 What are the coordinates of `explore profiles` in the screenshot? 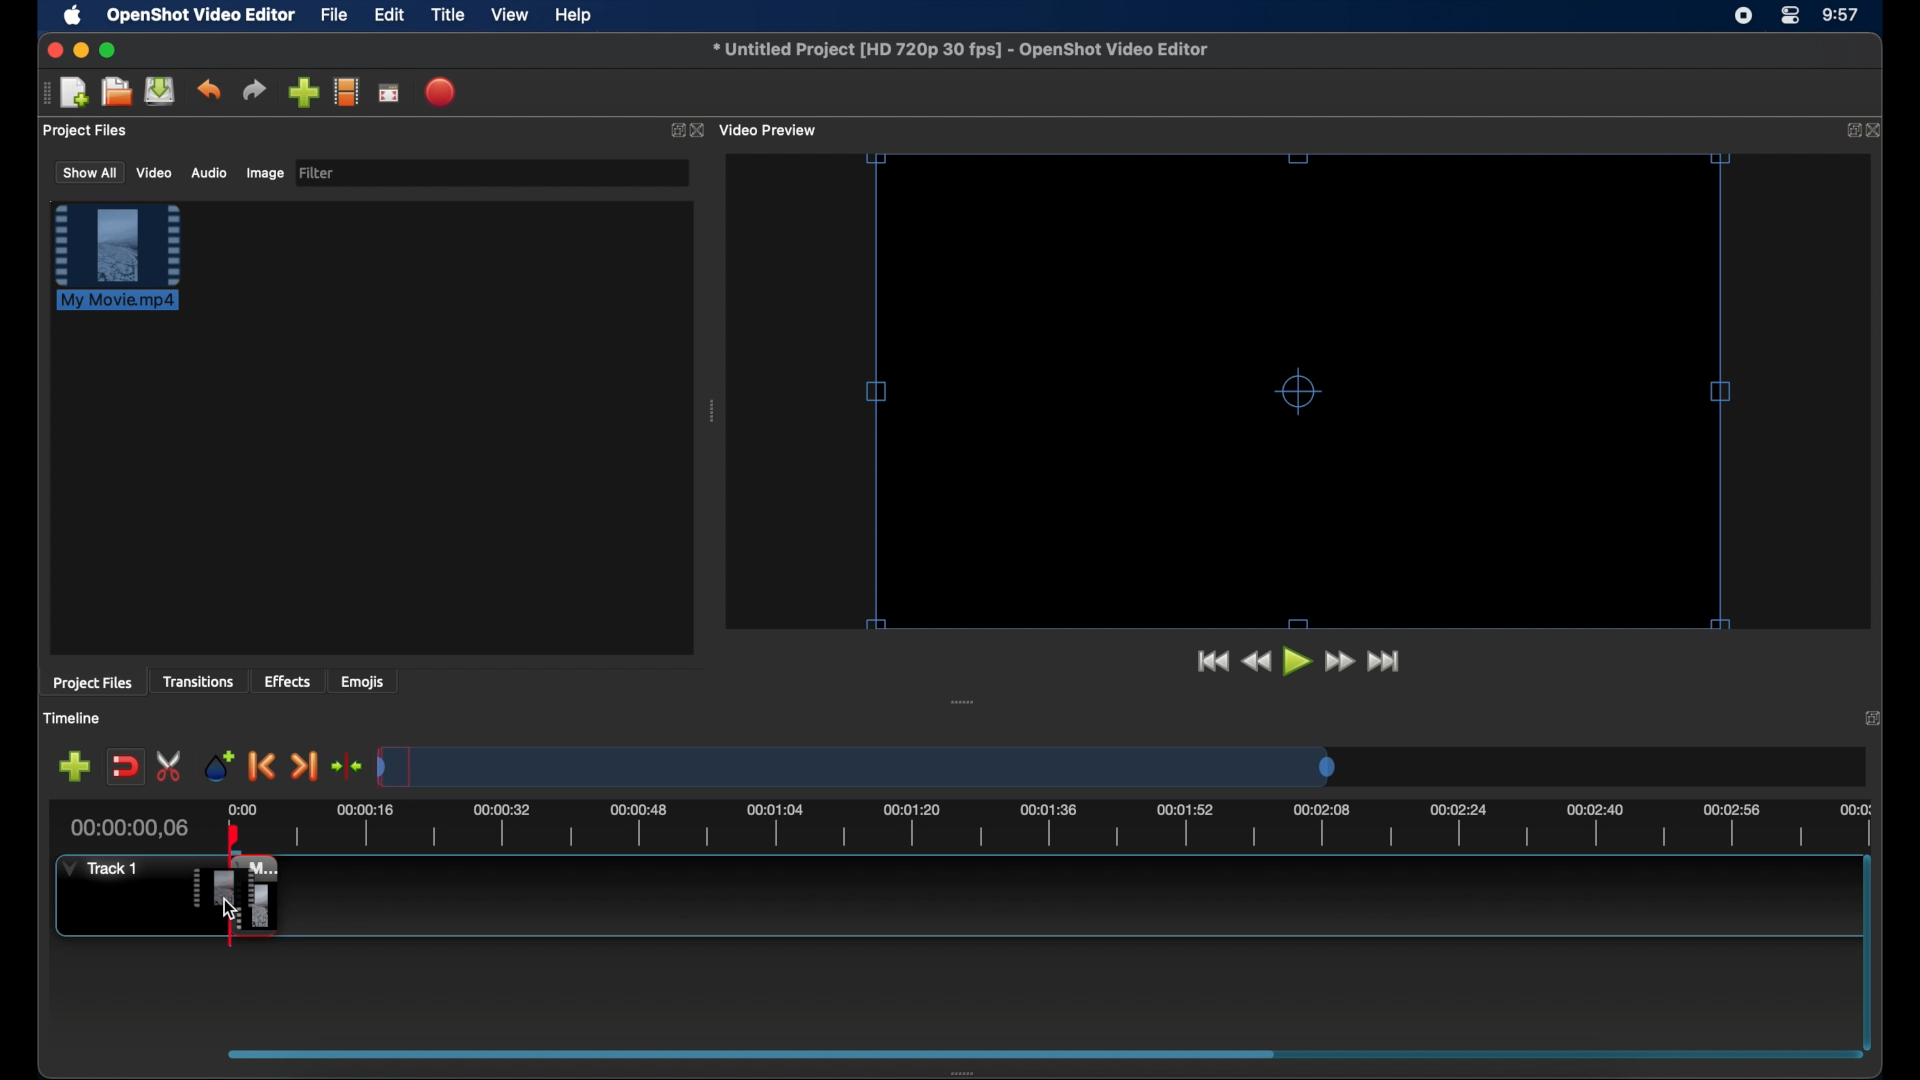 It's located at (346, 91).